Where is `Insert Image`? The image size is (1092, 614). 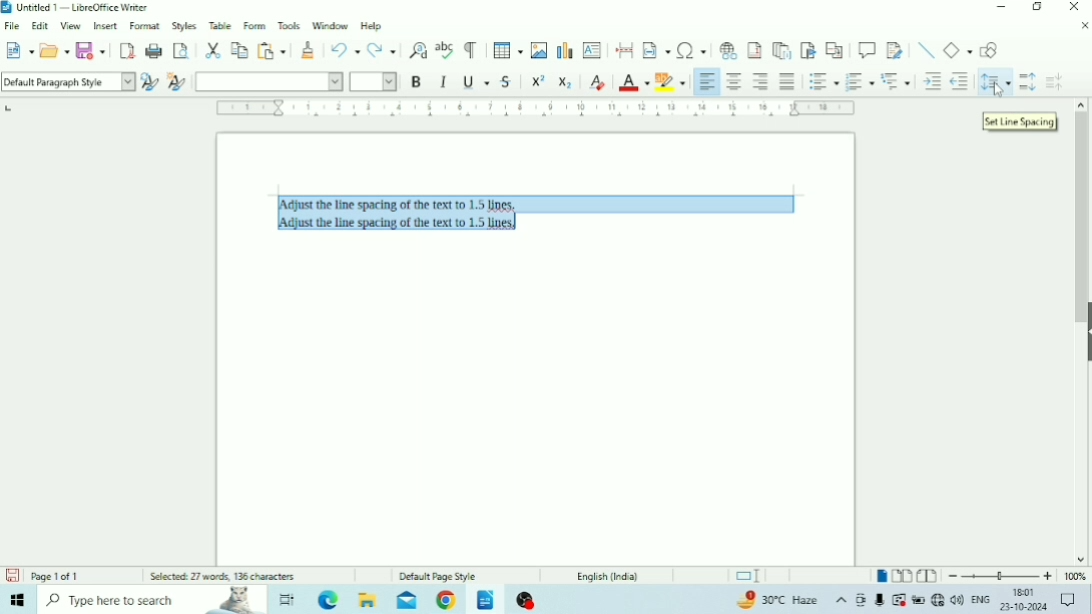
Insert Image is located at coordinates (539, 48).